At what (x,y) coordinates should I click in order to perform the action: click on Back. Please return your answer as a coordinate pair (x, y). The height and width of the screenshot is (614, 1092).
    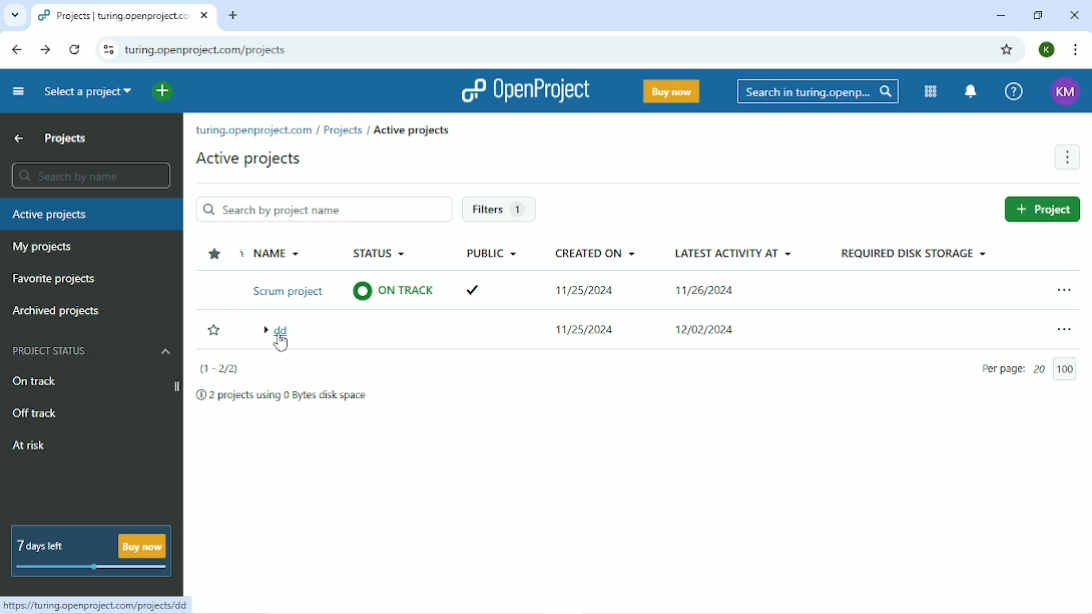
    Looking at the image, I should click on (15, 48).